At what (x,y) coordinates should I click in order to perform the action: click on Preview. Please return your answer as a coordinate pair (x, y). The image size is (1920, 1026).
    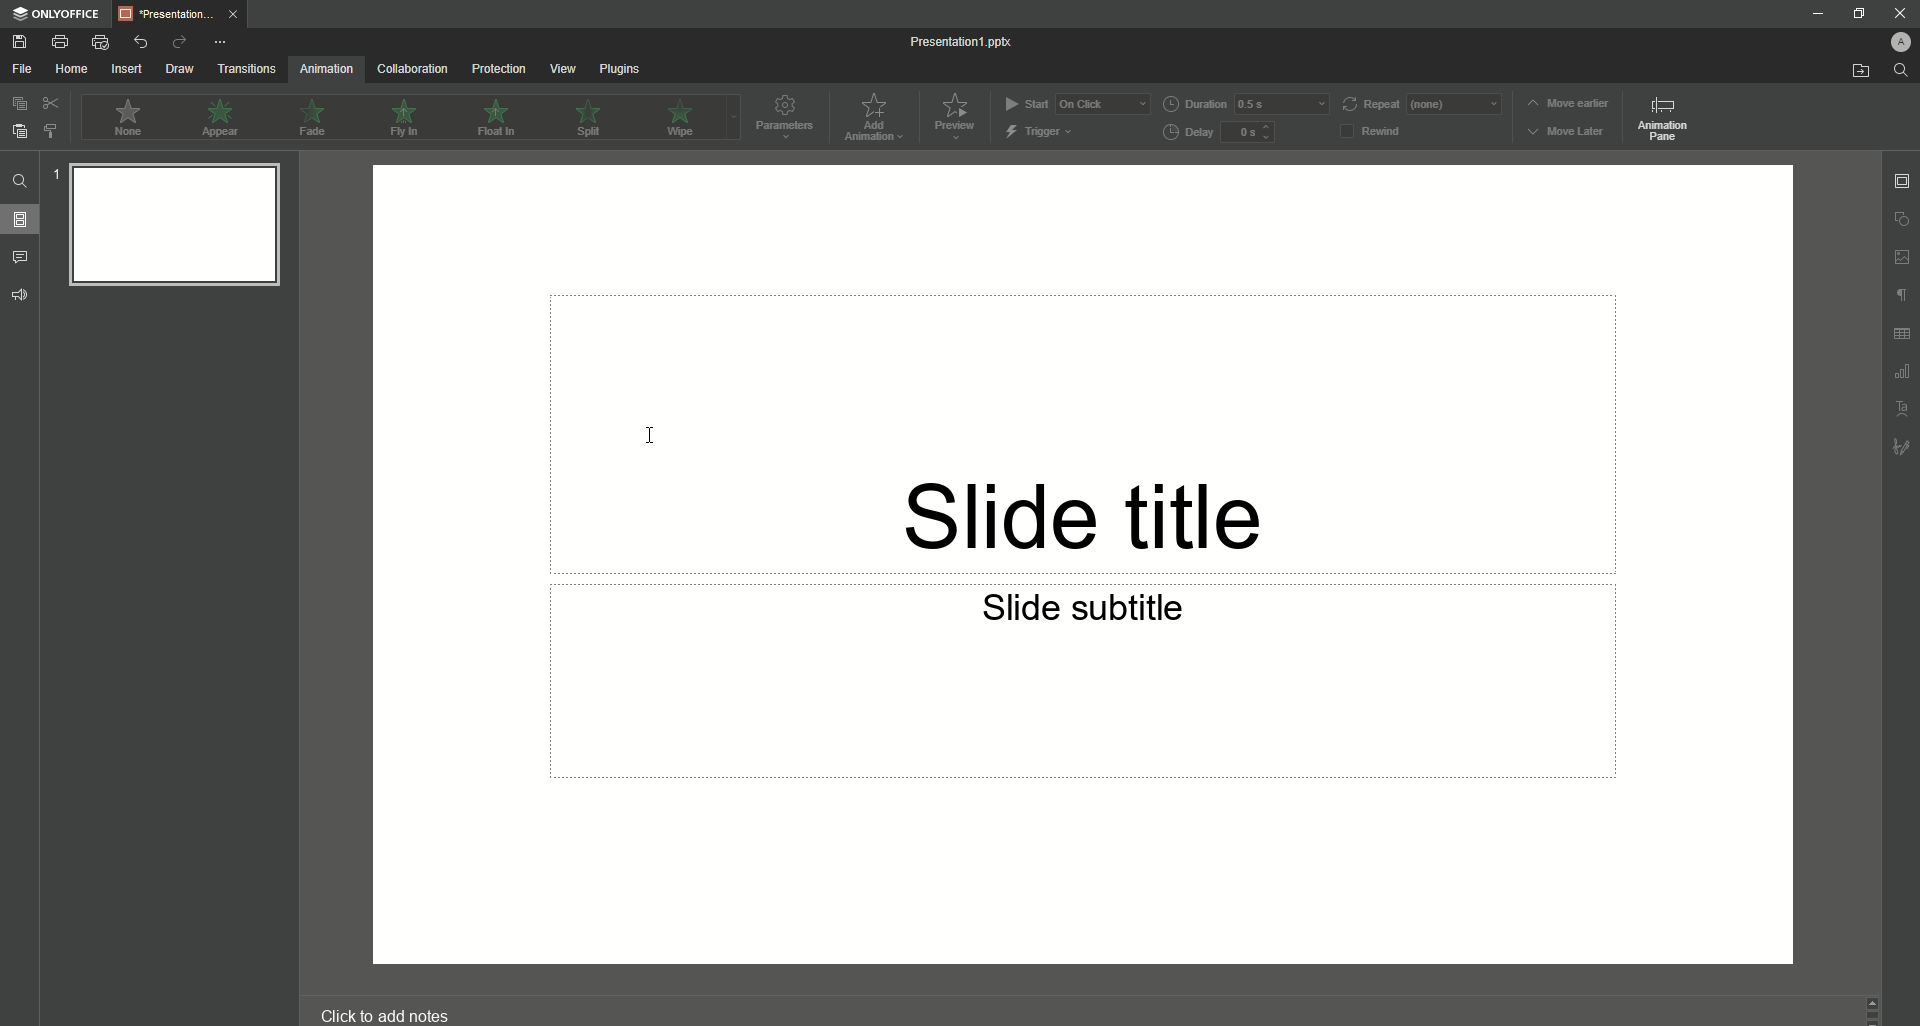
    Looking at the image, I should click on (957, 117).